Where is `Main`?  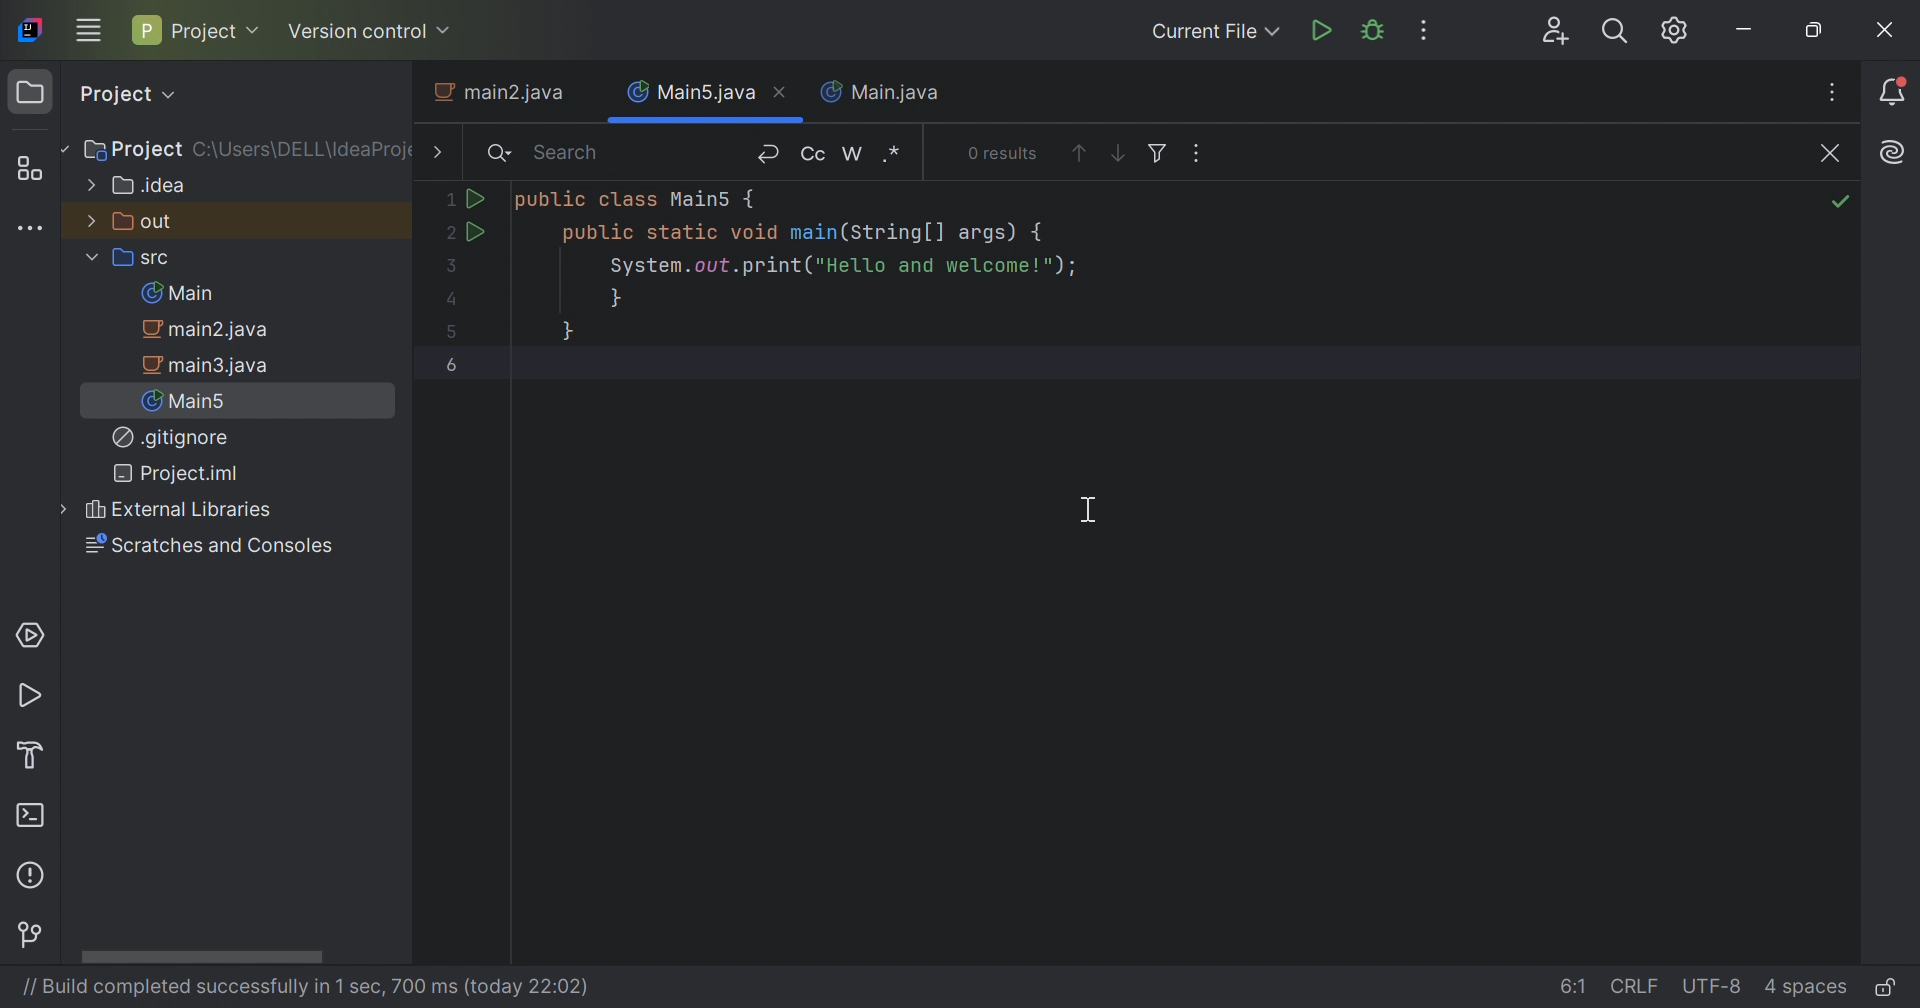
Main is located at coordinates (184, 293).